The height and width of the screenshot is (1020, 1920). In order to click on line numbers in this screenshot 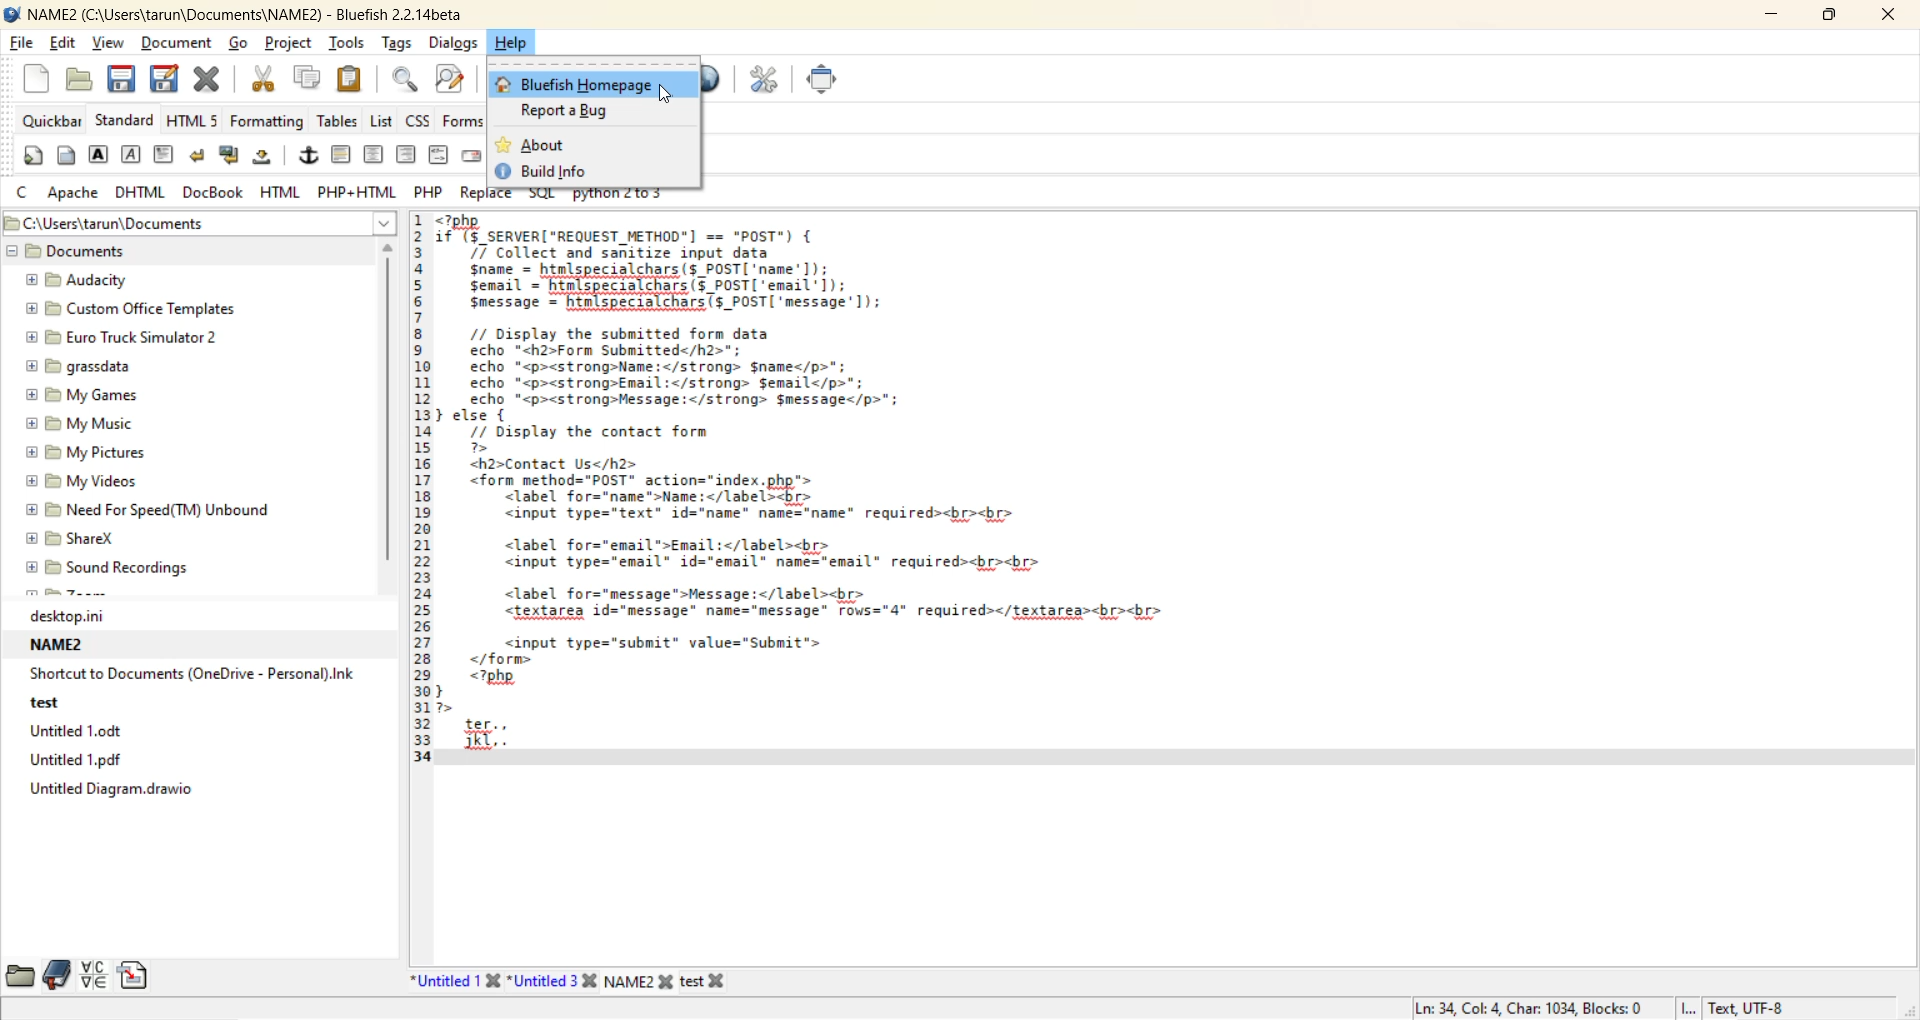, I will do `click(424, 485)`.